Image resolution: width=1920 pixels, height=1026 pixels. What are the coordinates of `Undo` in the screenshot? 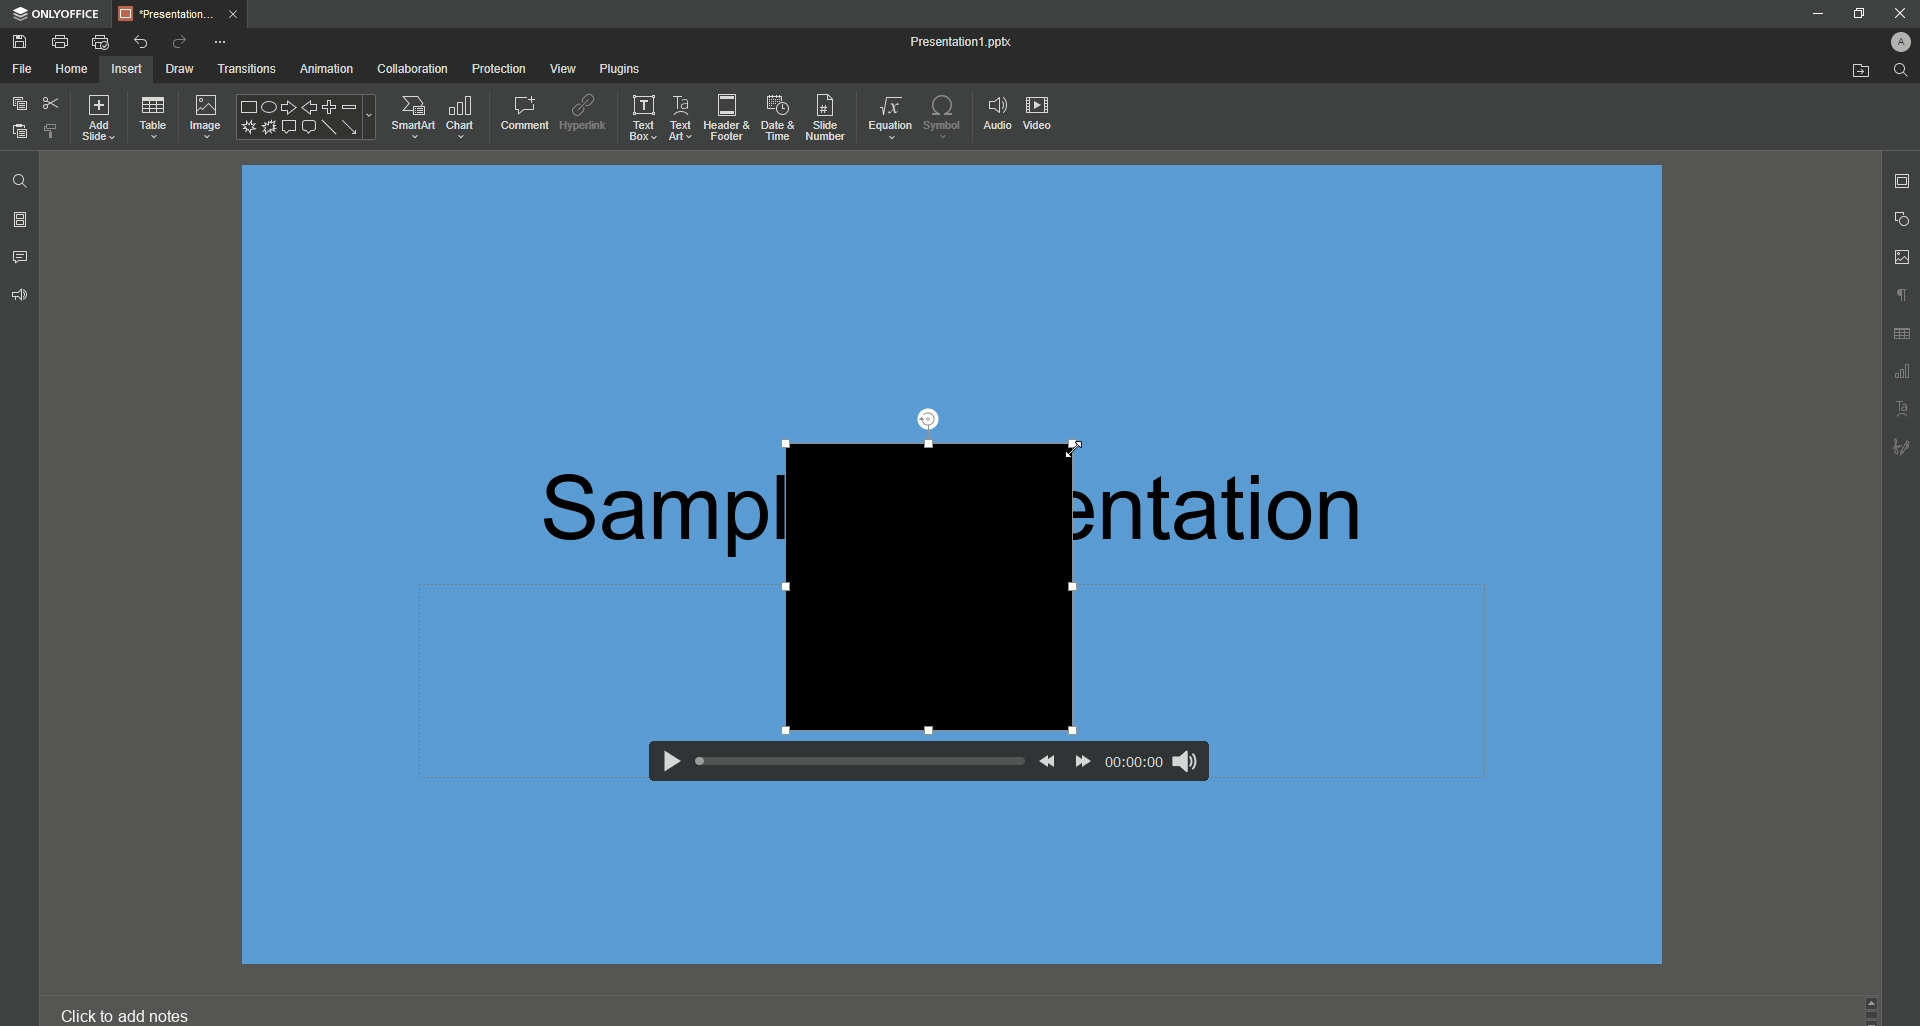 It's located at (140, 39).